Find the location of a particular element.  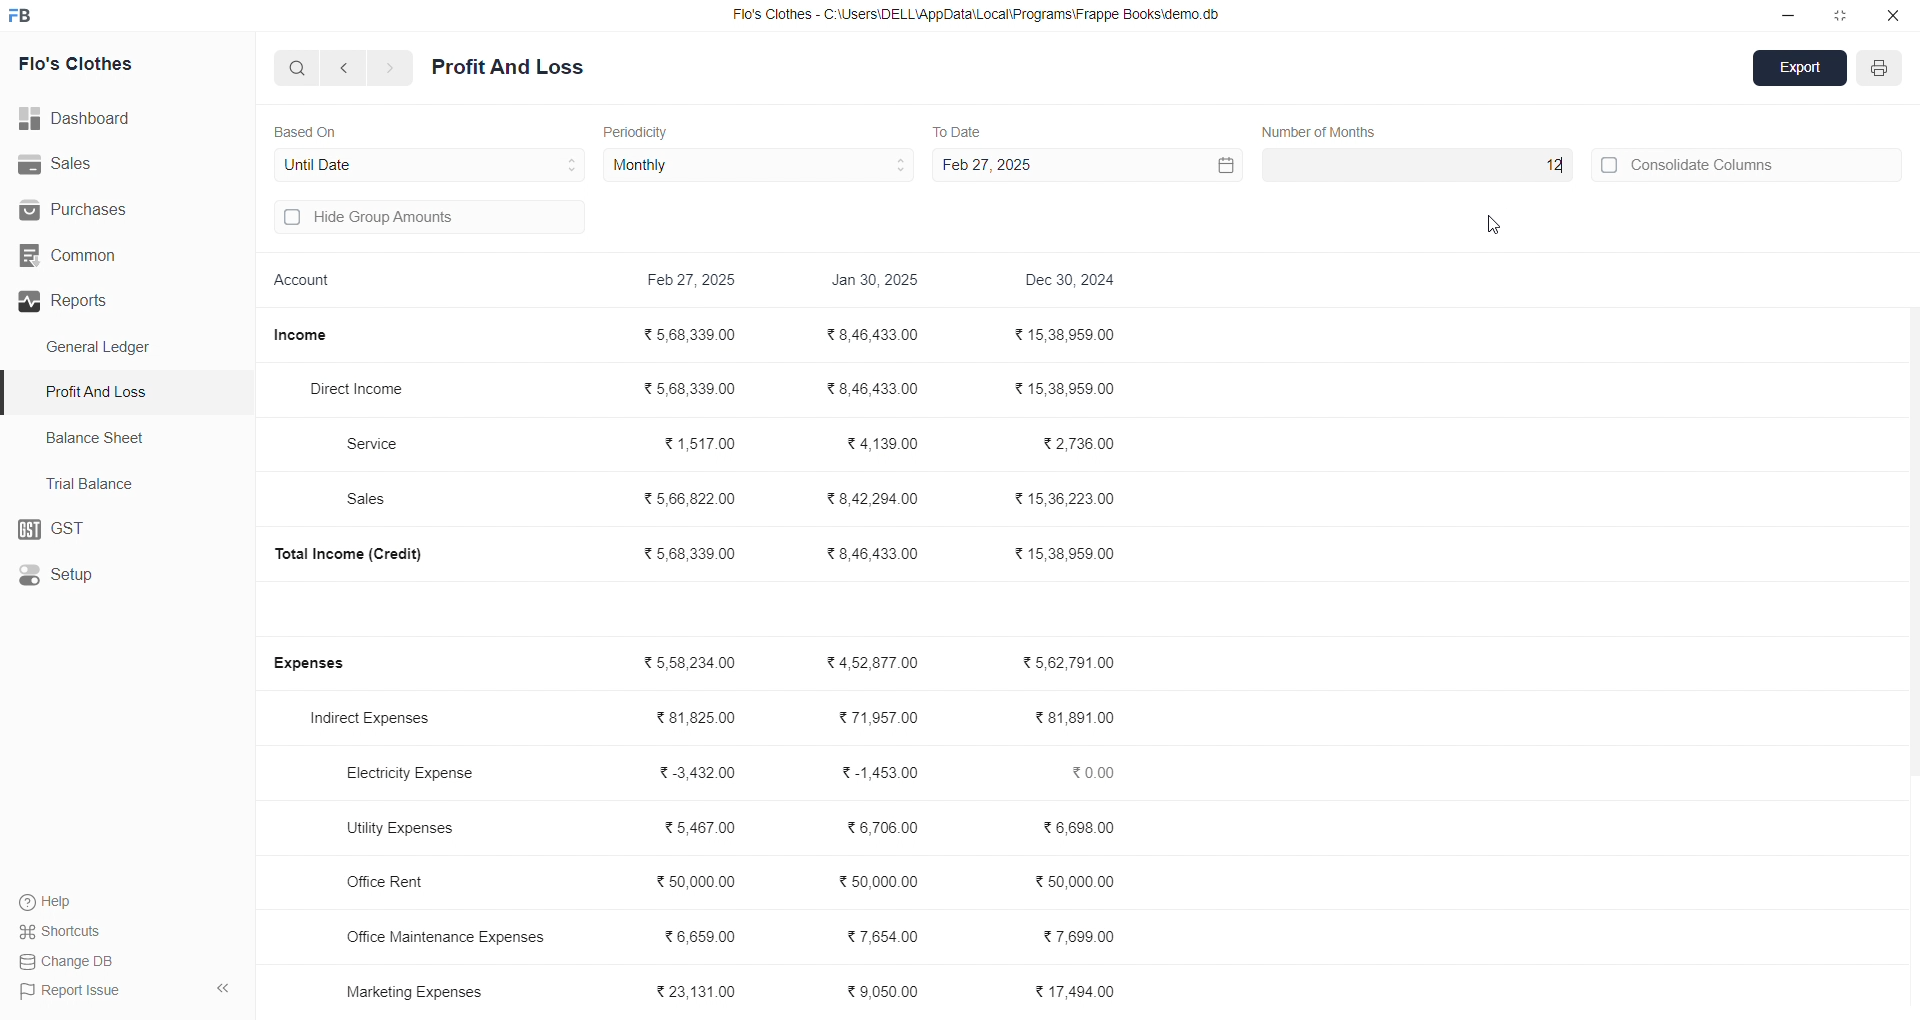

Indirect Expenses is located at coordinates (377, 720).